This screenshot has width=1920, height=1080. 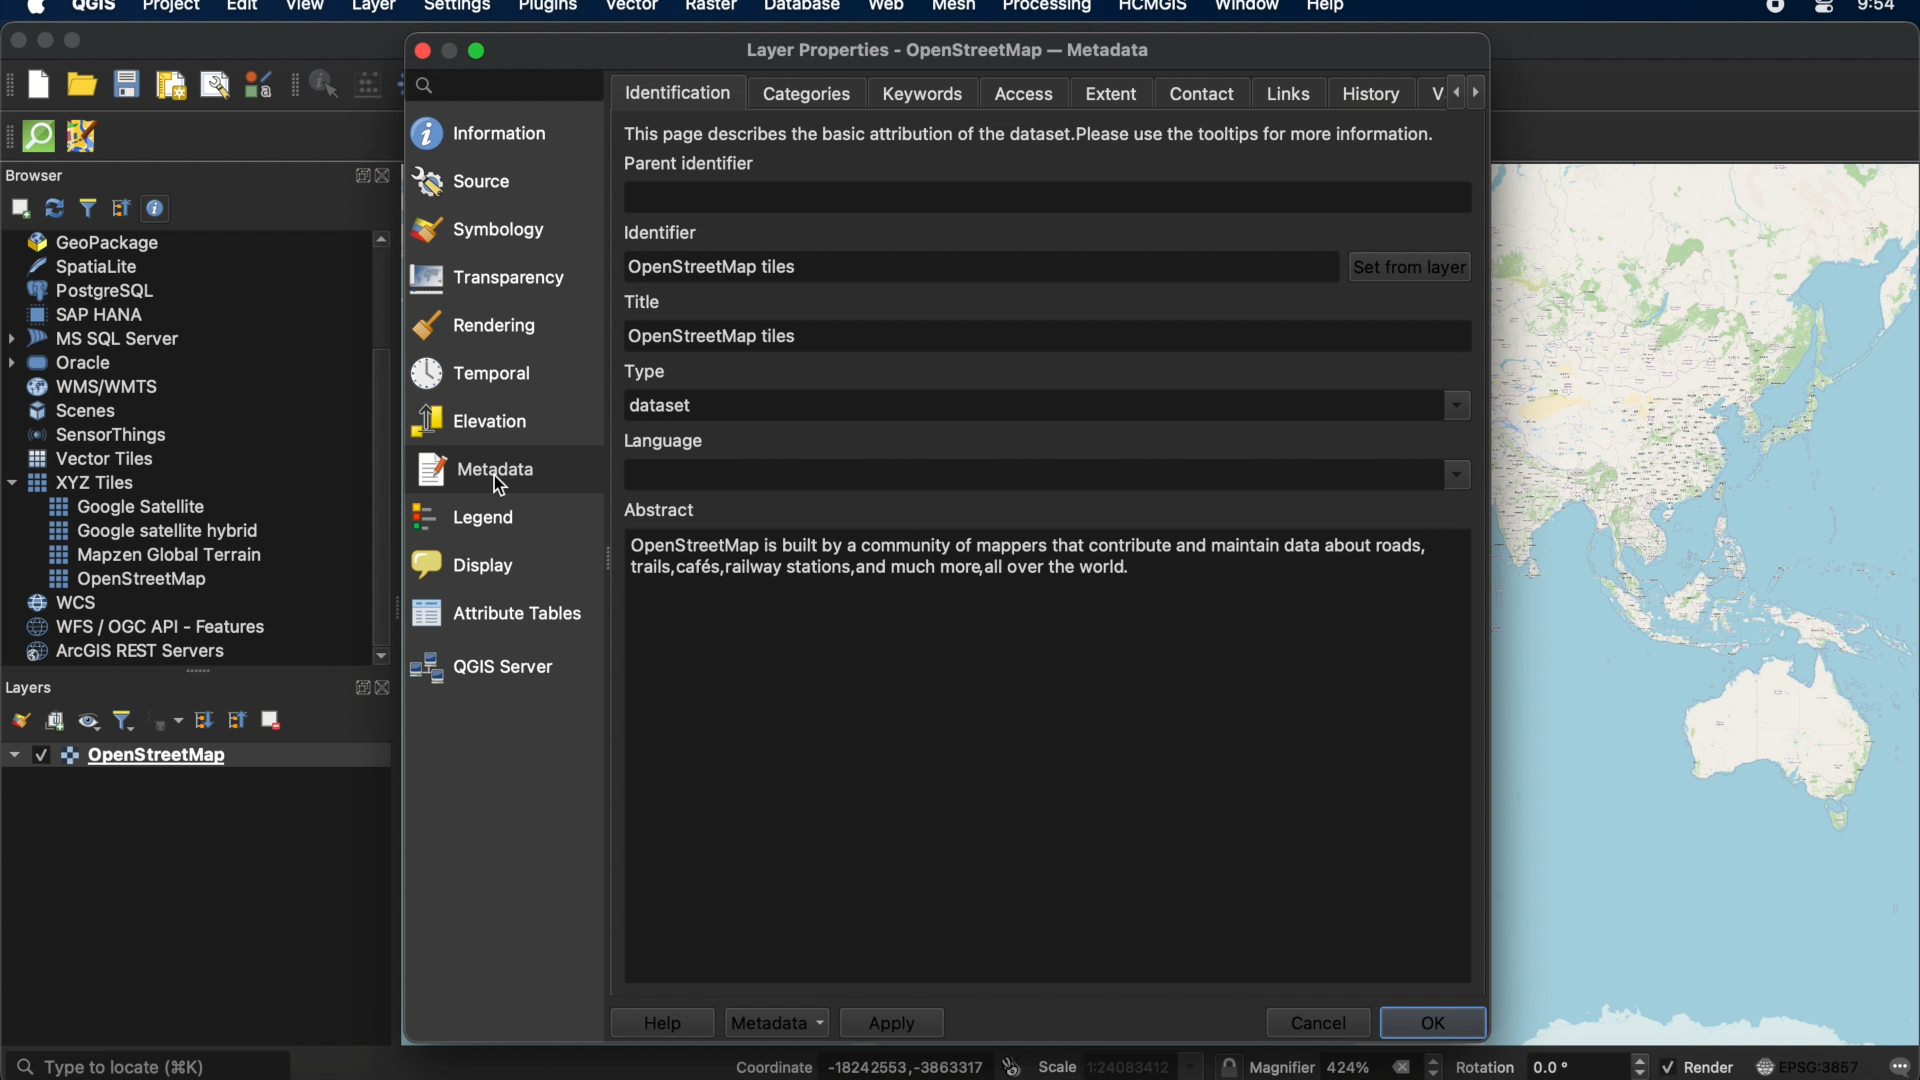 I want to click on remove layer group, so click(x=273, y=721).